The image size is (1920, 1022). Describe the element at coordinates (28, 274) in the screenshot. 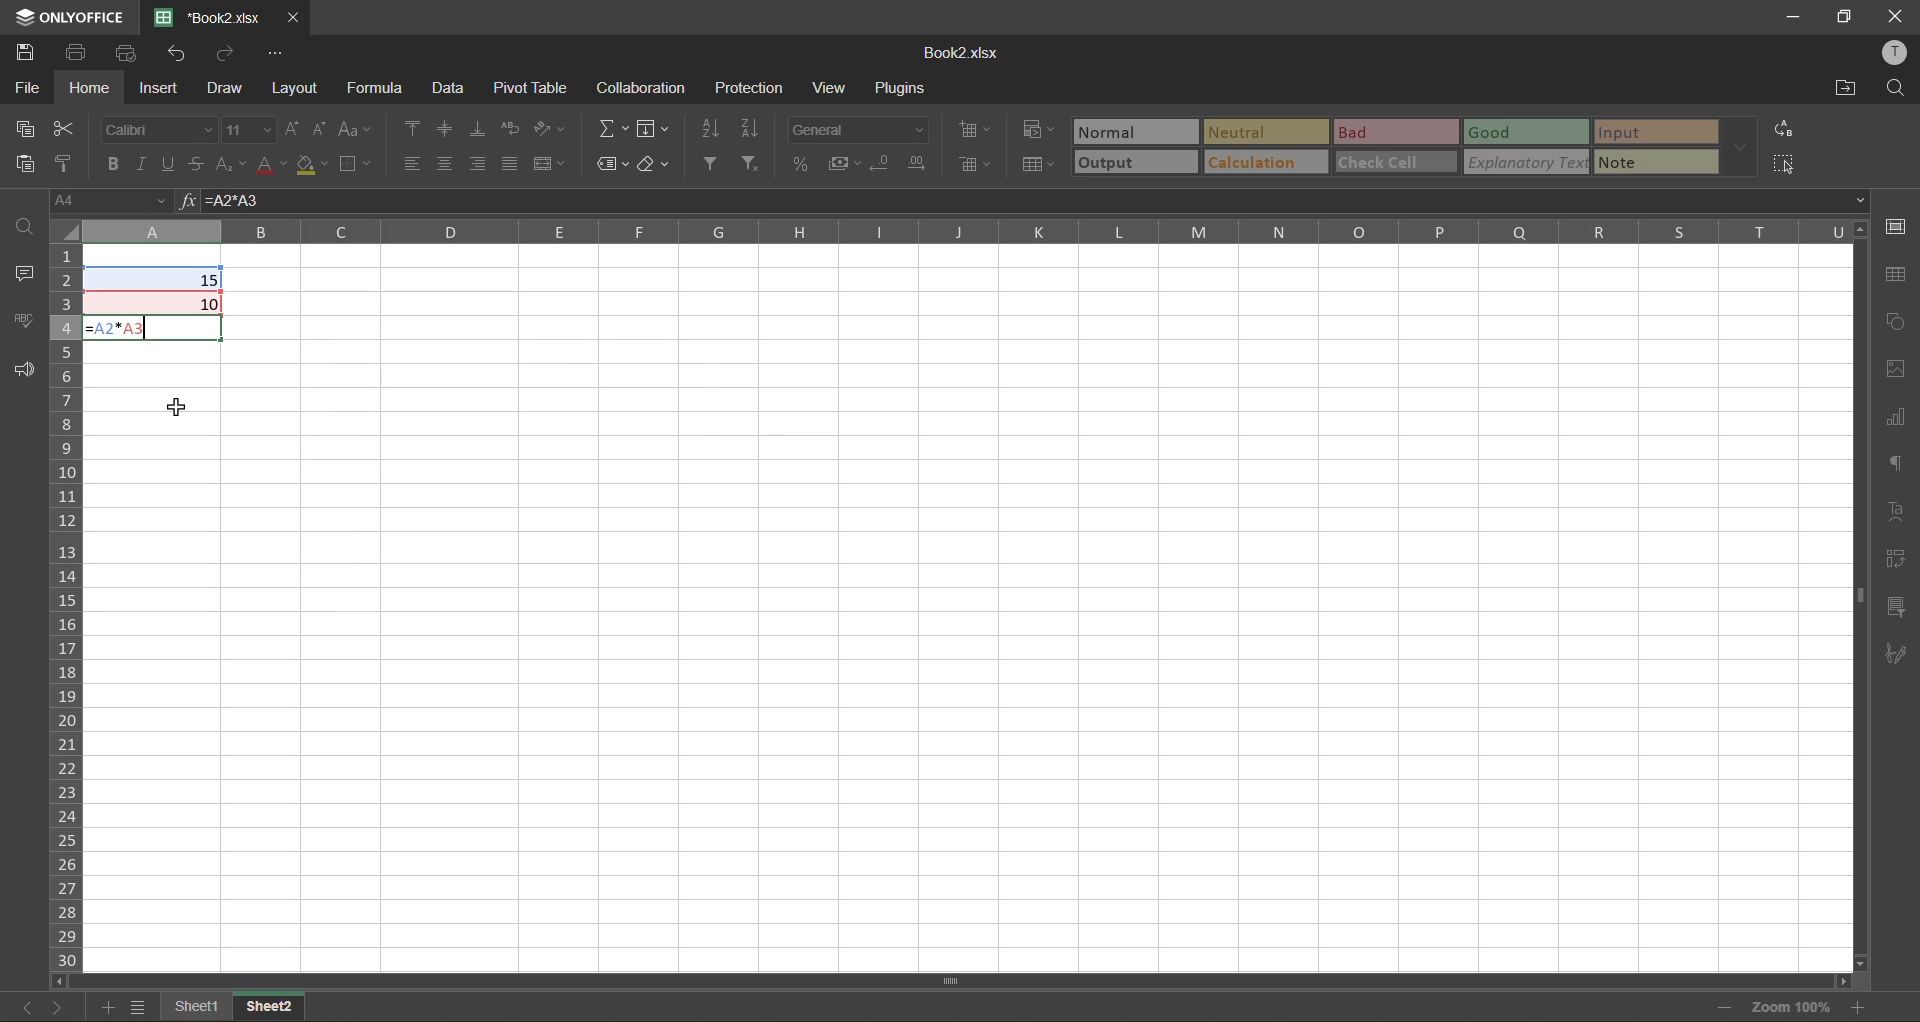

I see `comments` at that location.